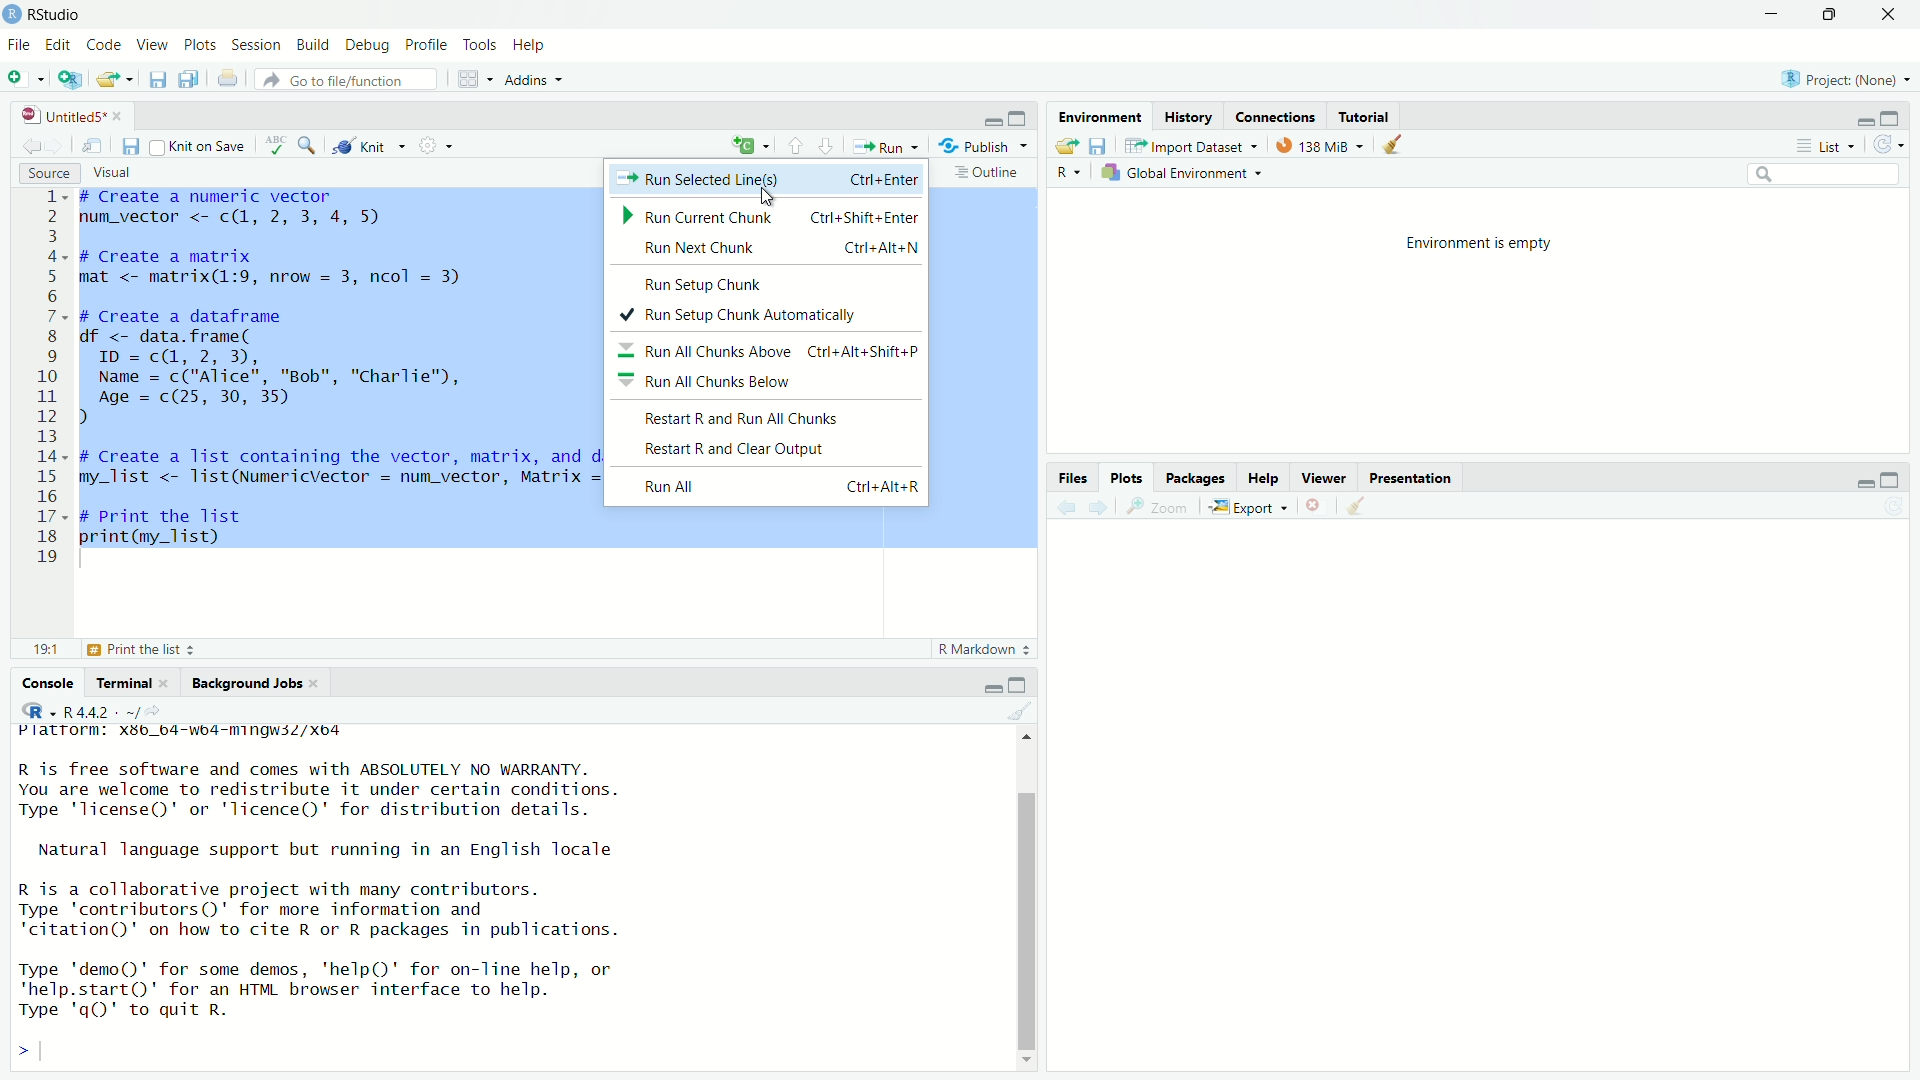 Image resolution: width=1920 pixels, height=1080 pixels. I want to click on File, so click(19, 44).